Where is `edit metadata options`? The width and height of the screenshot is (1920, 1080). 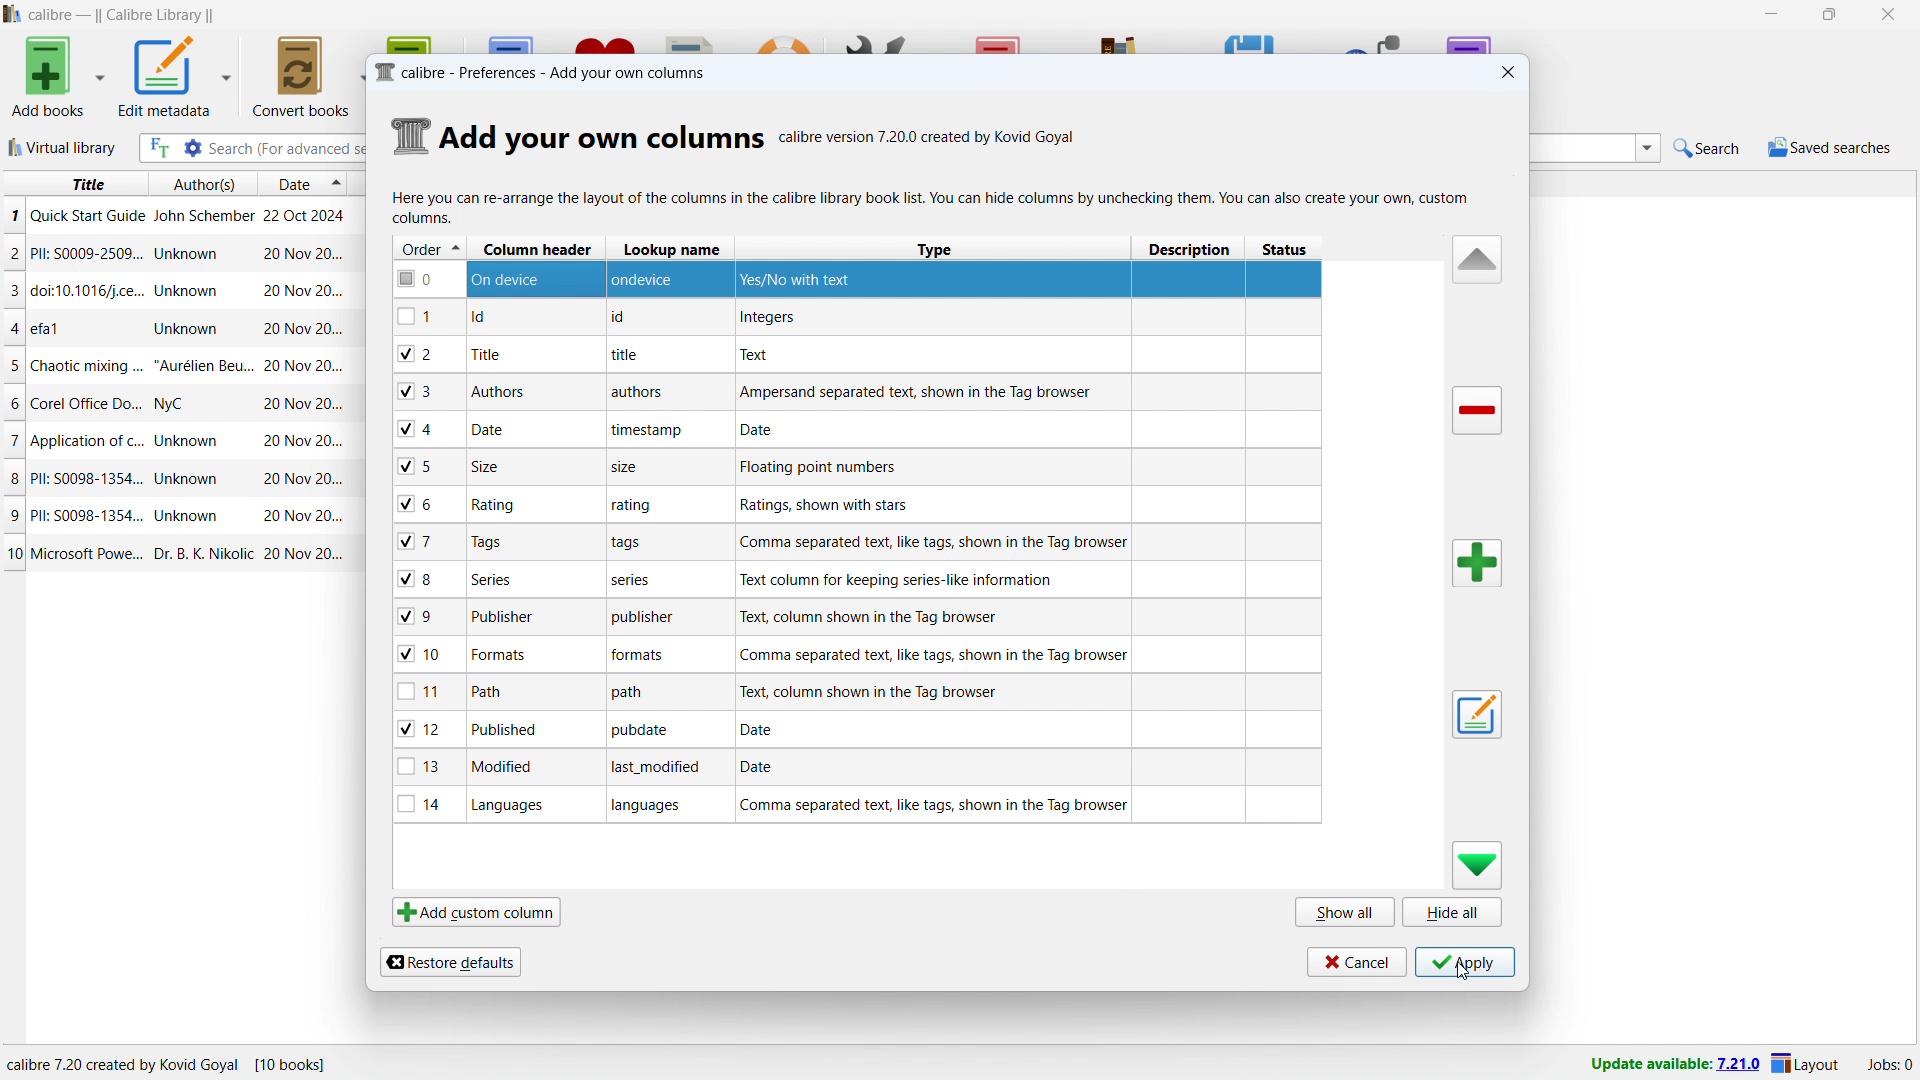
edit metadata options is located at coordinates (227, 73).